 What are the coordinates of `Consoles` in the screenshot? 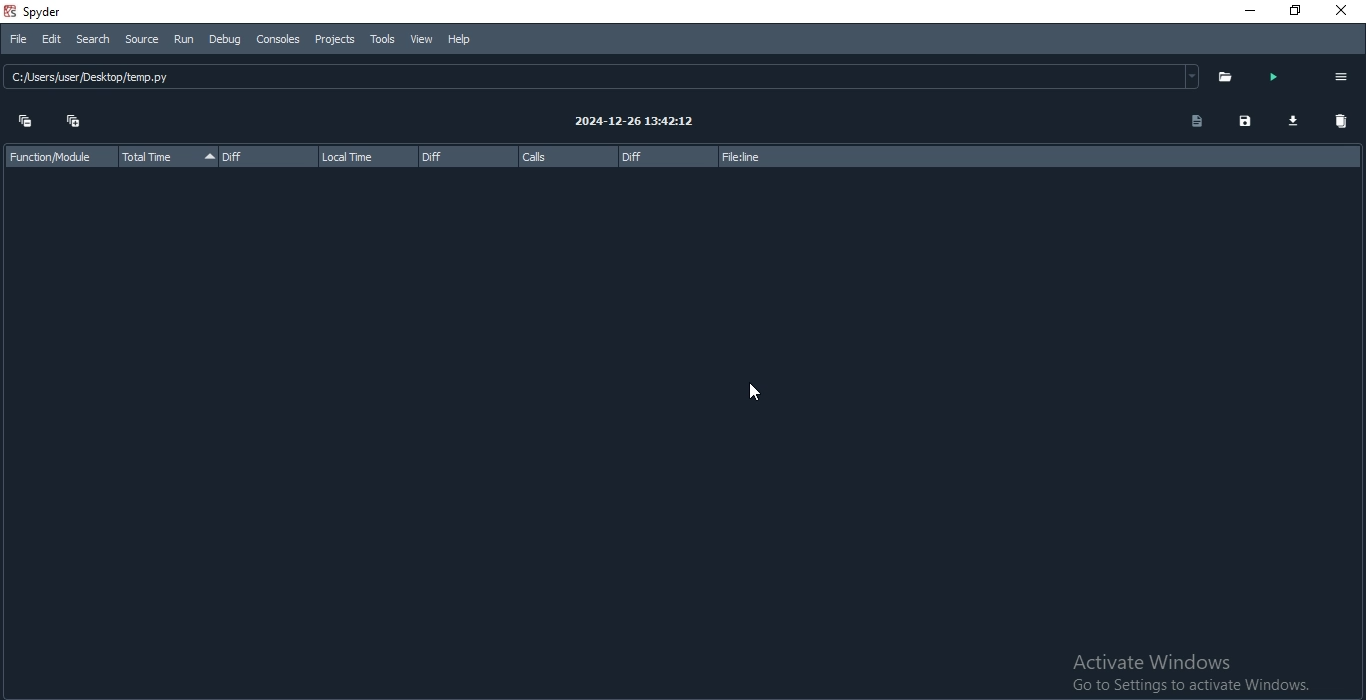 It's located at (280, 40).